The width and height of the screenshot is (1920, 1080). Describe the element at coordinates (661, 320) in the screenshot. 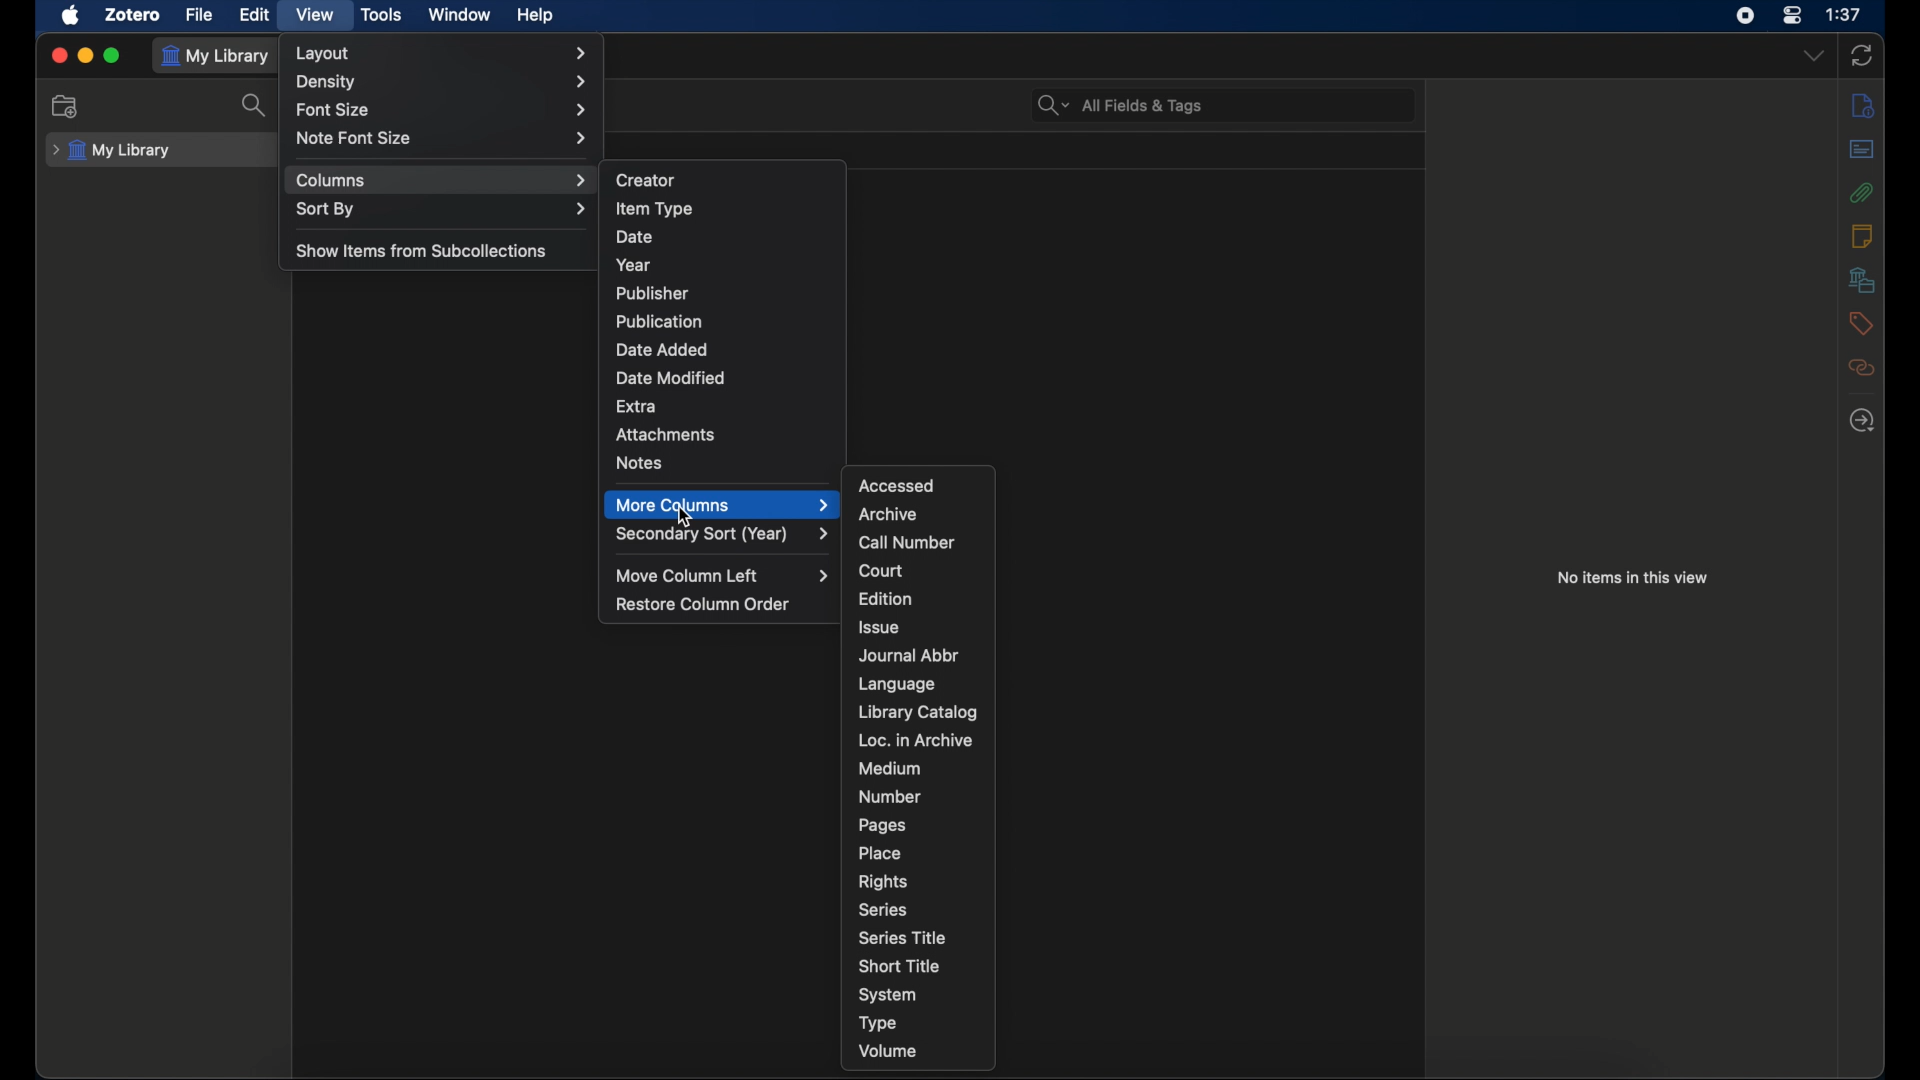

I see `publication` at that location.